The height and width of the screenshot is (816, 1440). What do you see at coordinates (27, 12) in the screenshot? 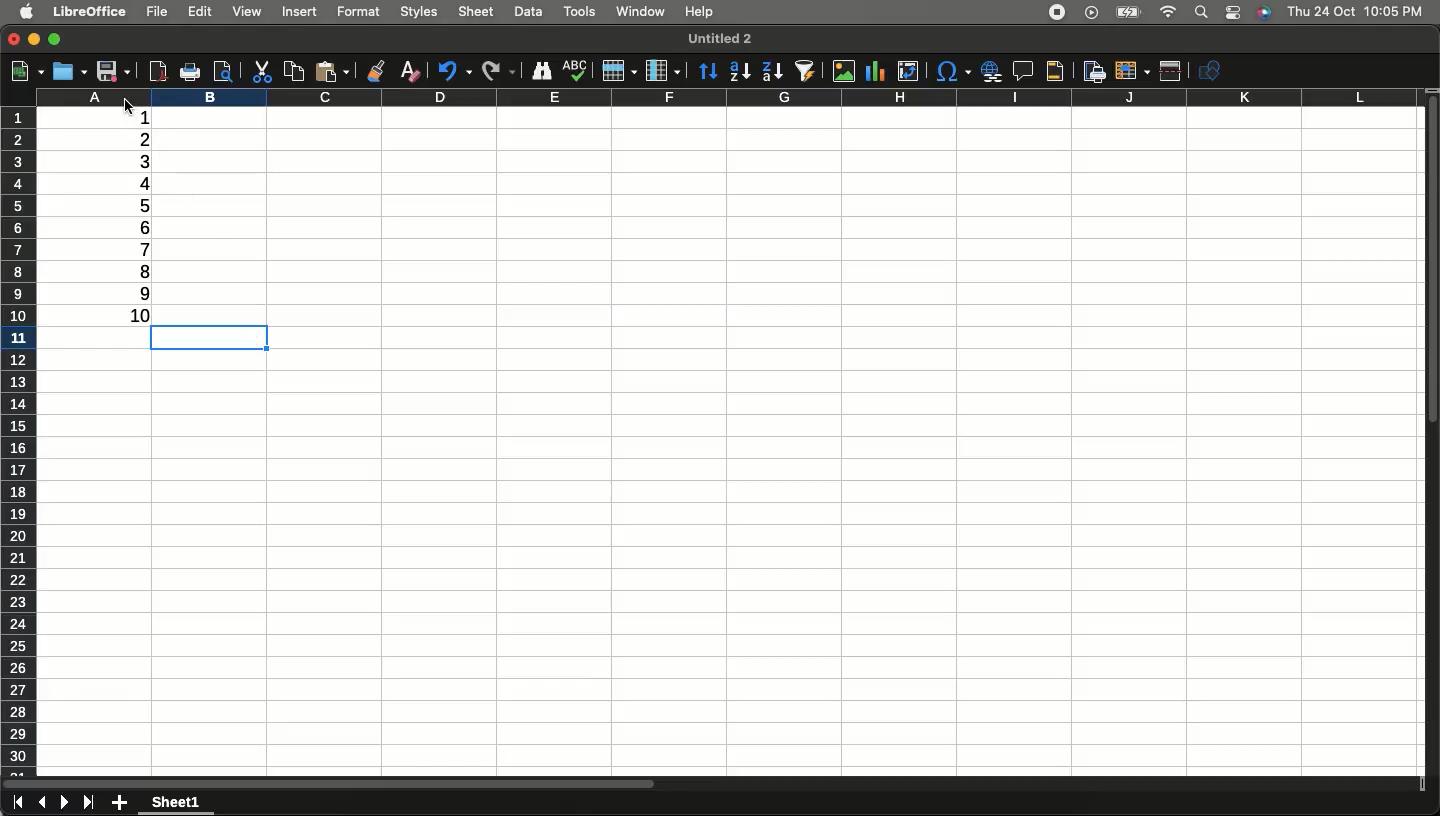
I see `Apple logo` at bounding box center [27, 12].